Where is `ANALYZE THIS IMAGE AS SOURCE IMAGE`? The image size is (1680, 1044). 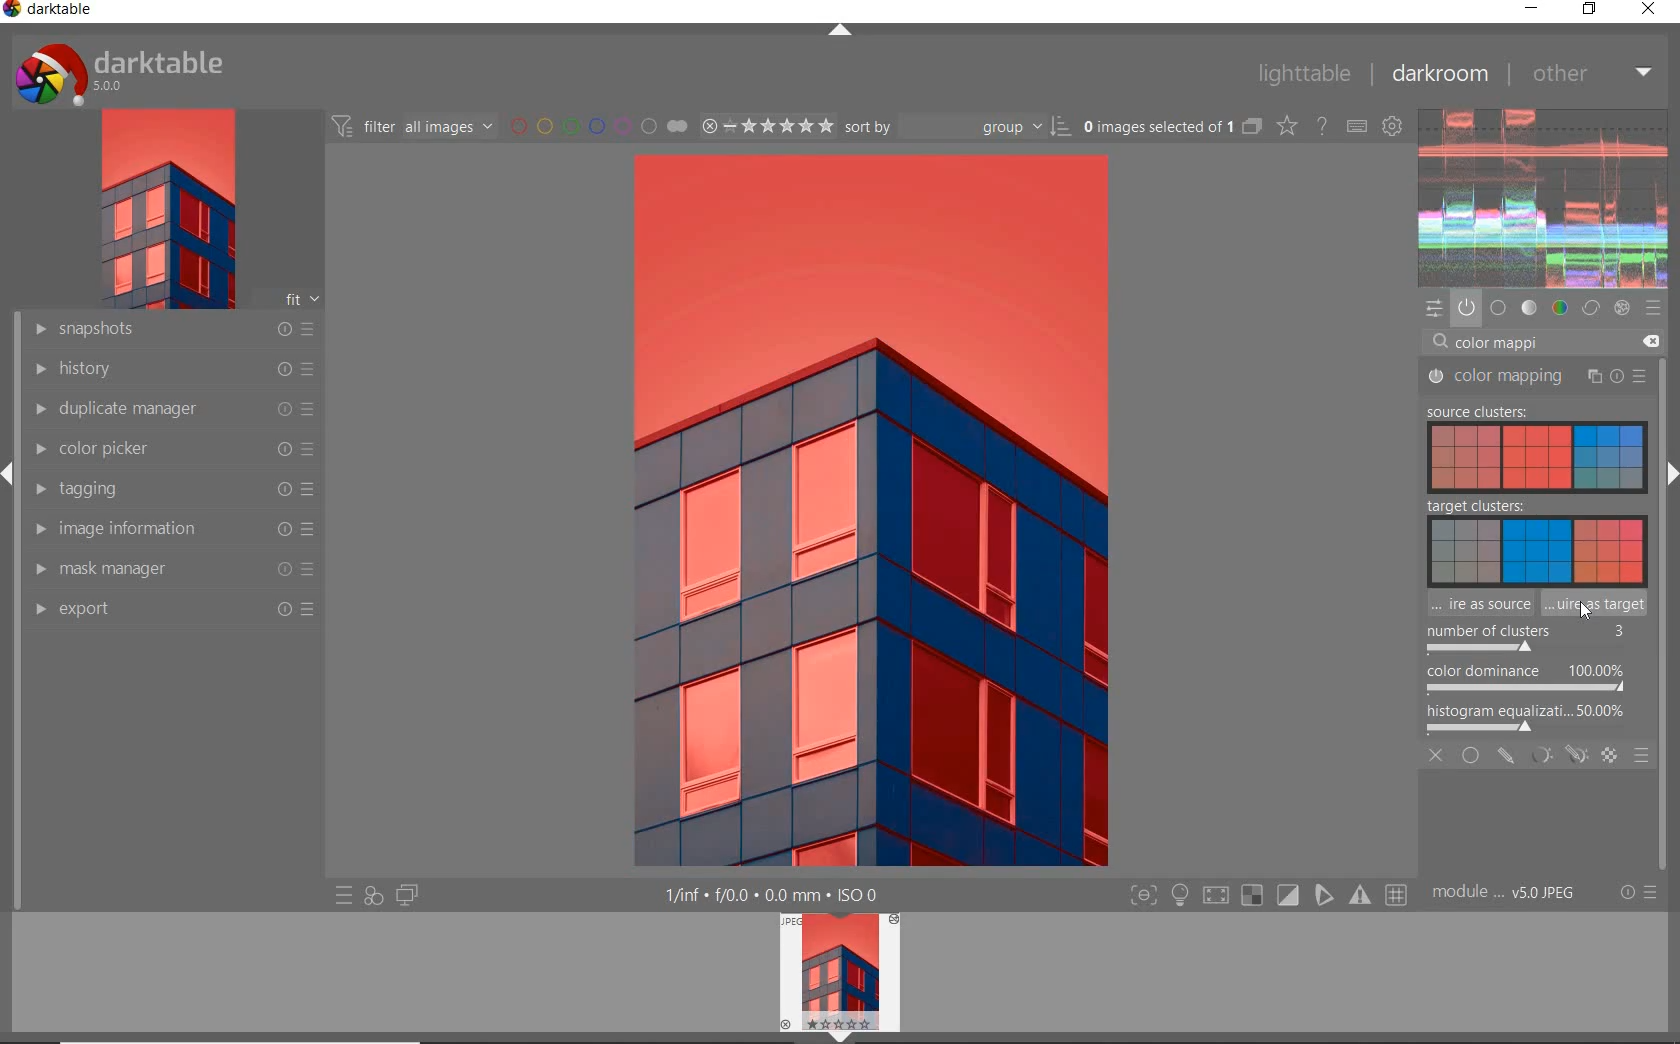 ANALYZE THIS IMAGE AS SOURCE IMAGE is located at coordinates (1479, 638).